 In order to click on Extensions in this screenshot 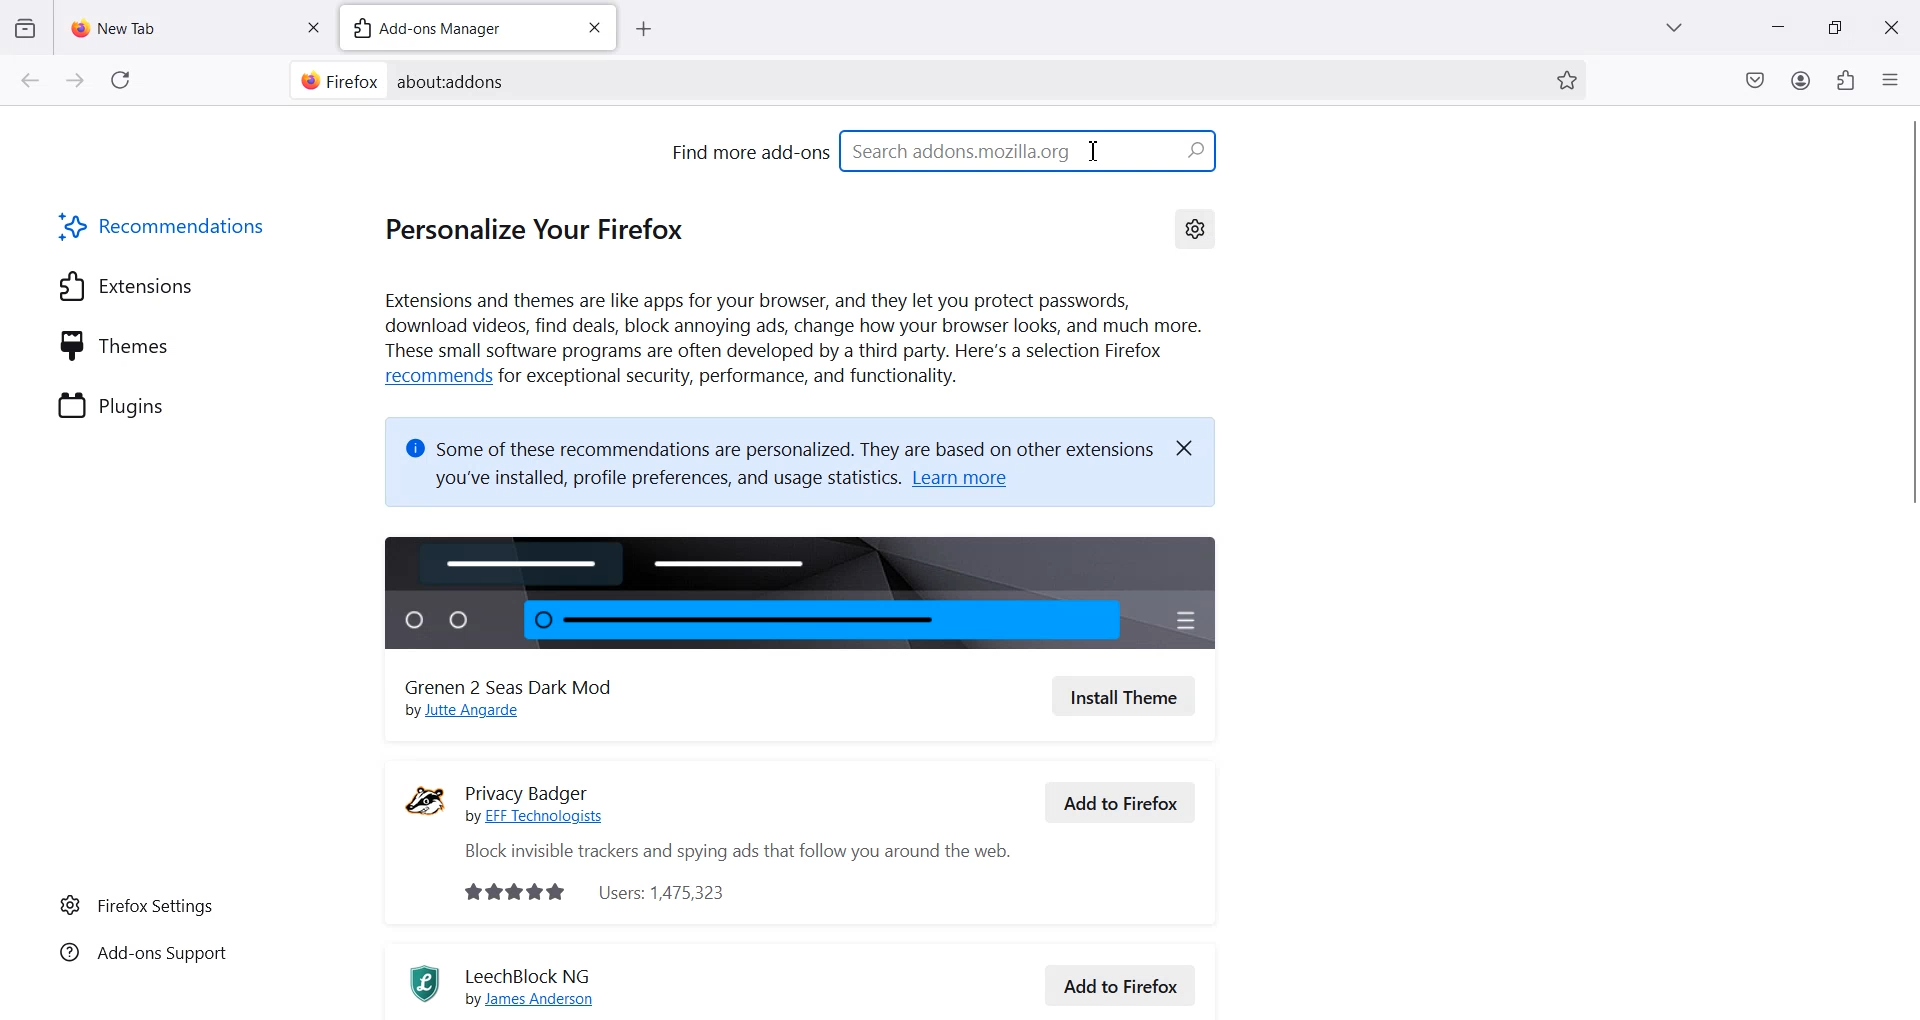, I will do `click(1845, 80)`.